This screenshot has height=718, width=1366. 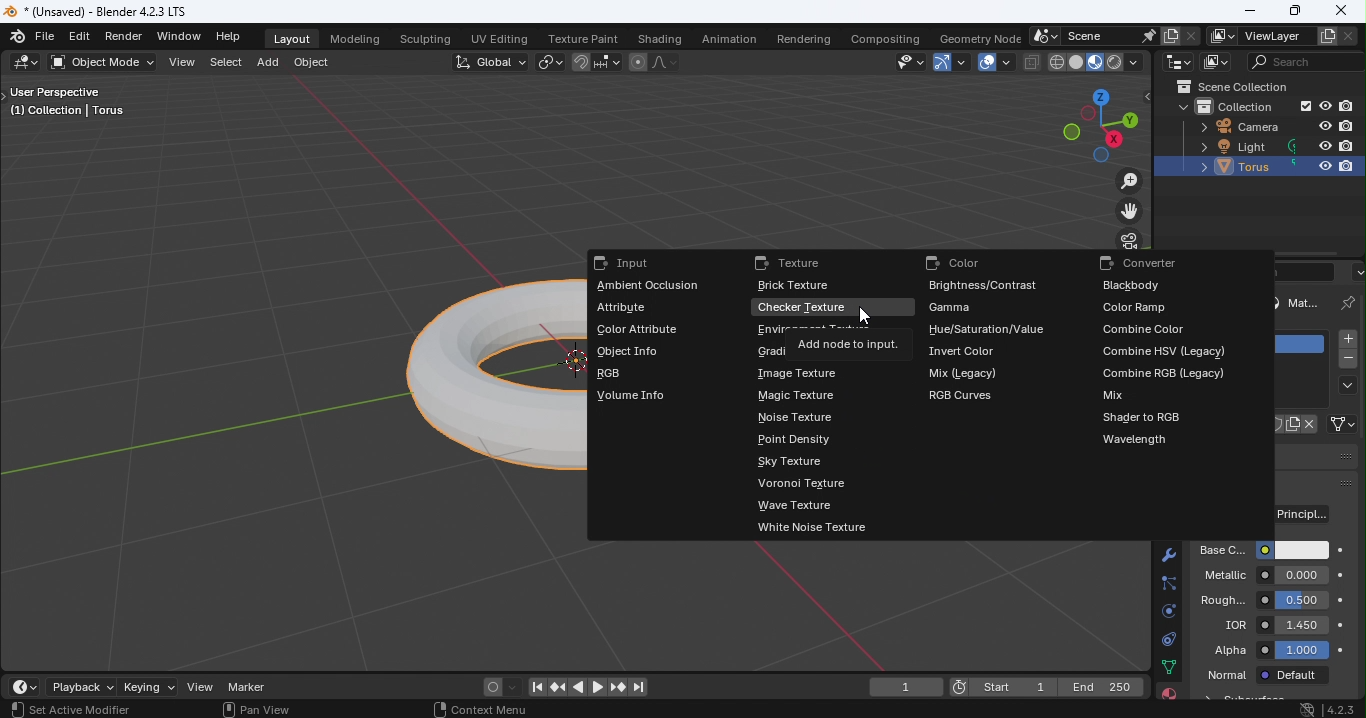 What do you see at coordinates (21, 709) in the screenshot?
I see `Select view` at bounding box center [21, 709].